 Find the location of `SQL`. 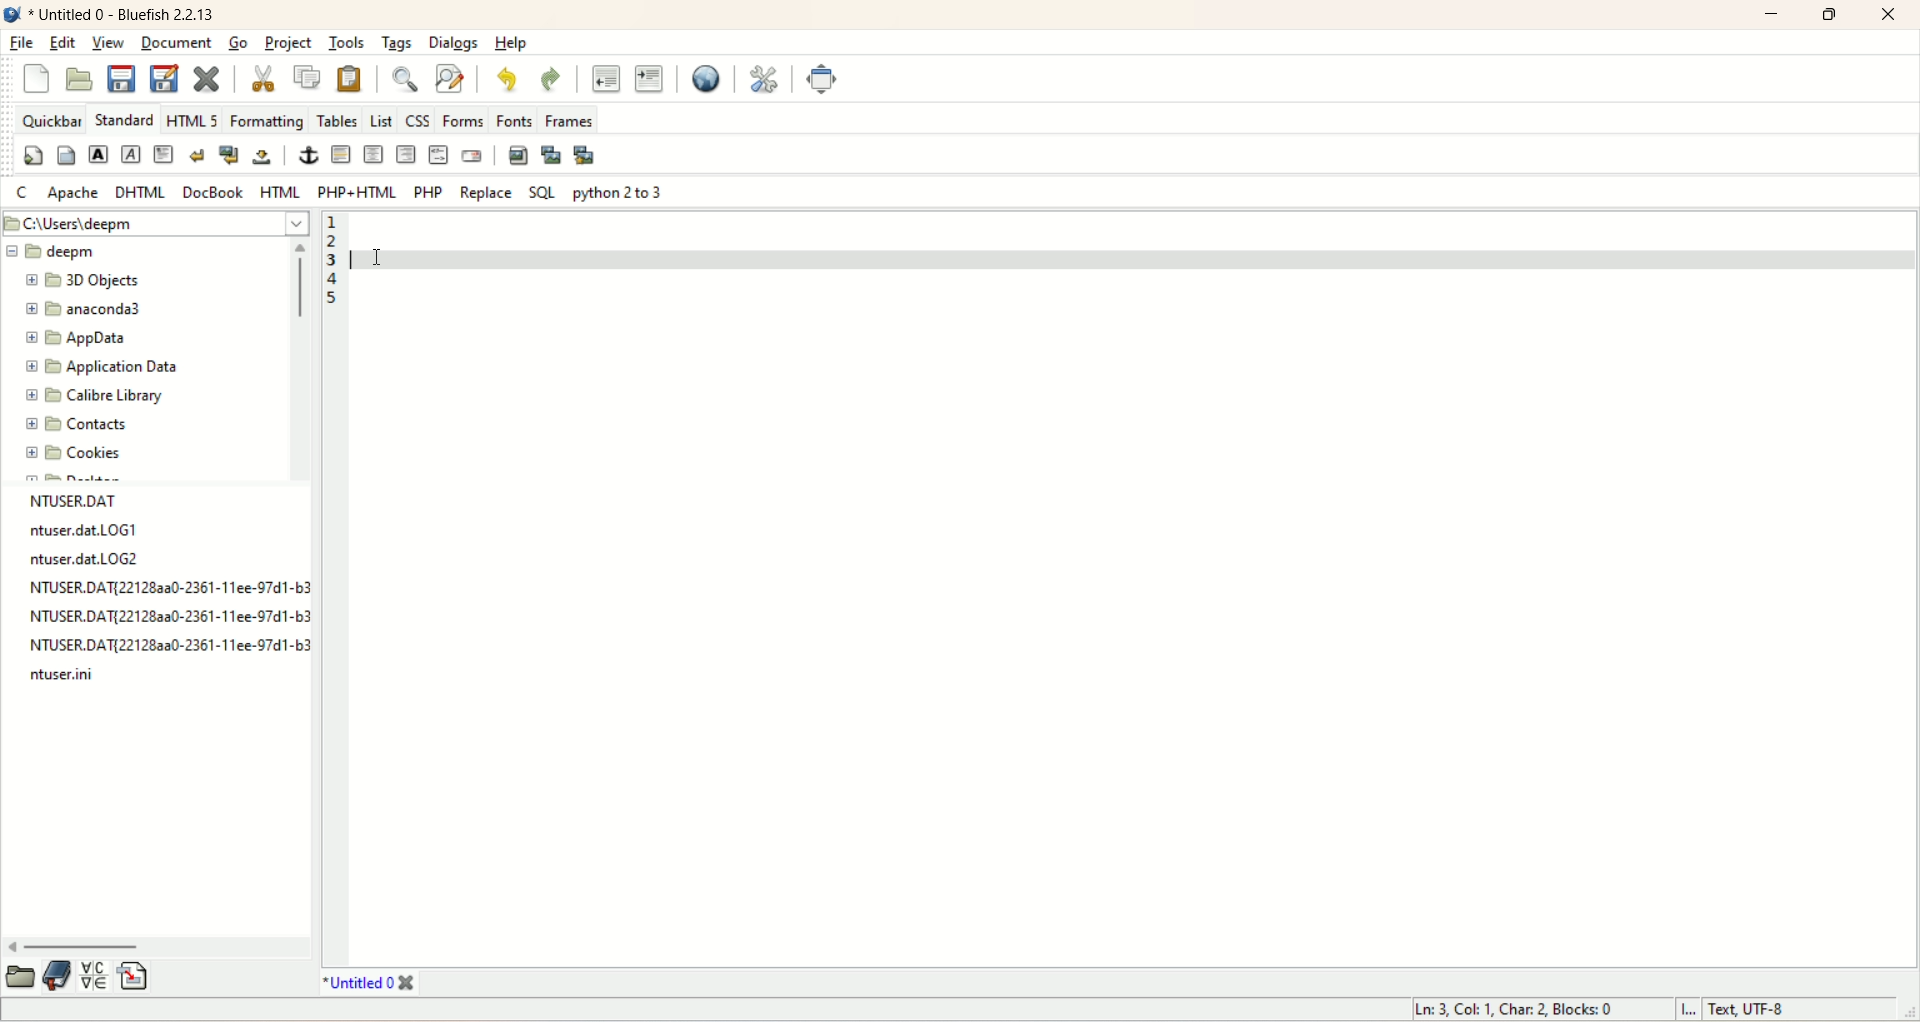

SQL is located at coordinates (542, 192).